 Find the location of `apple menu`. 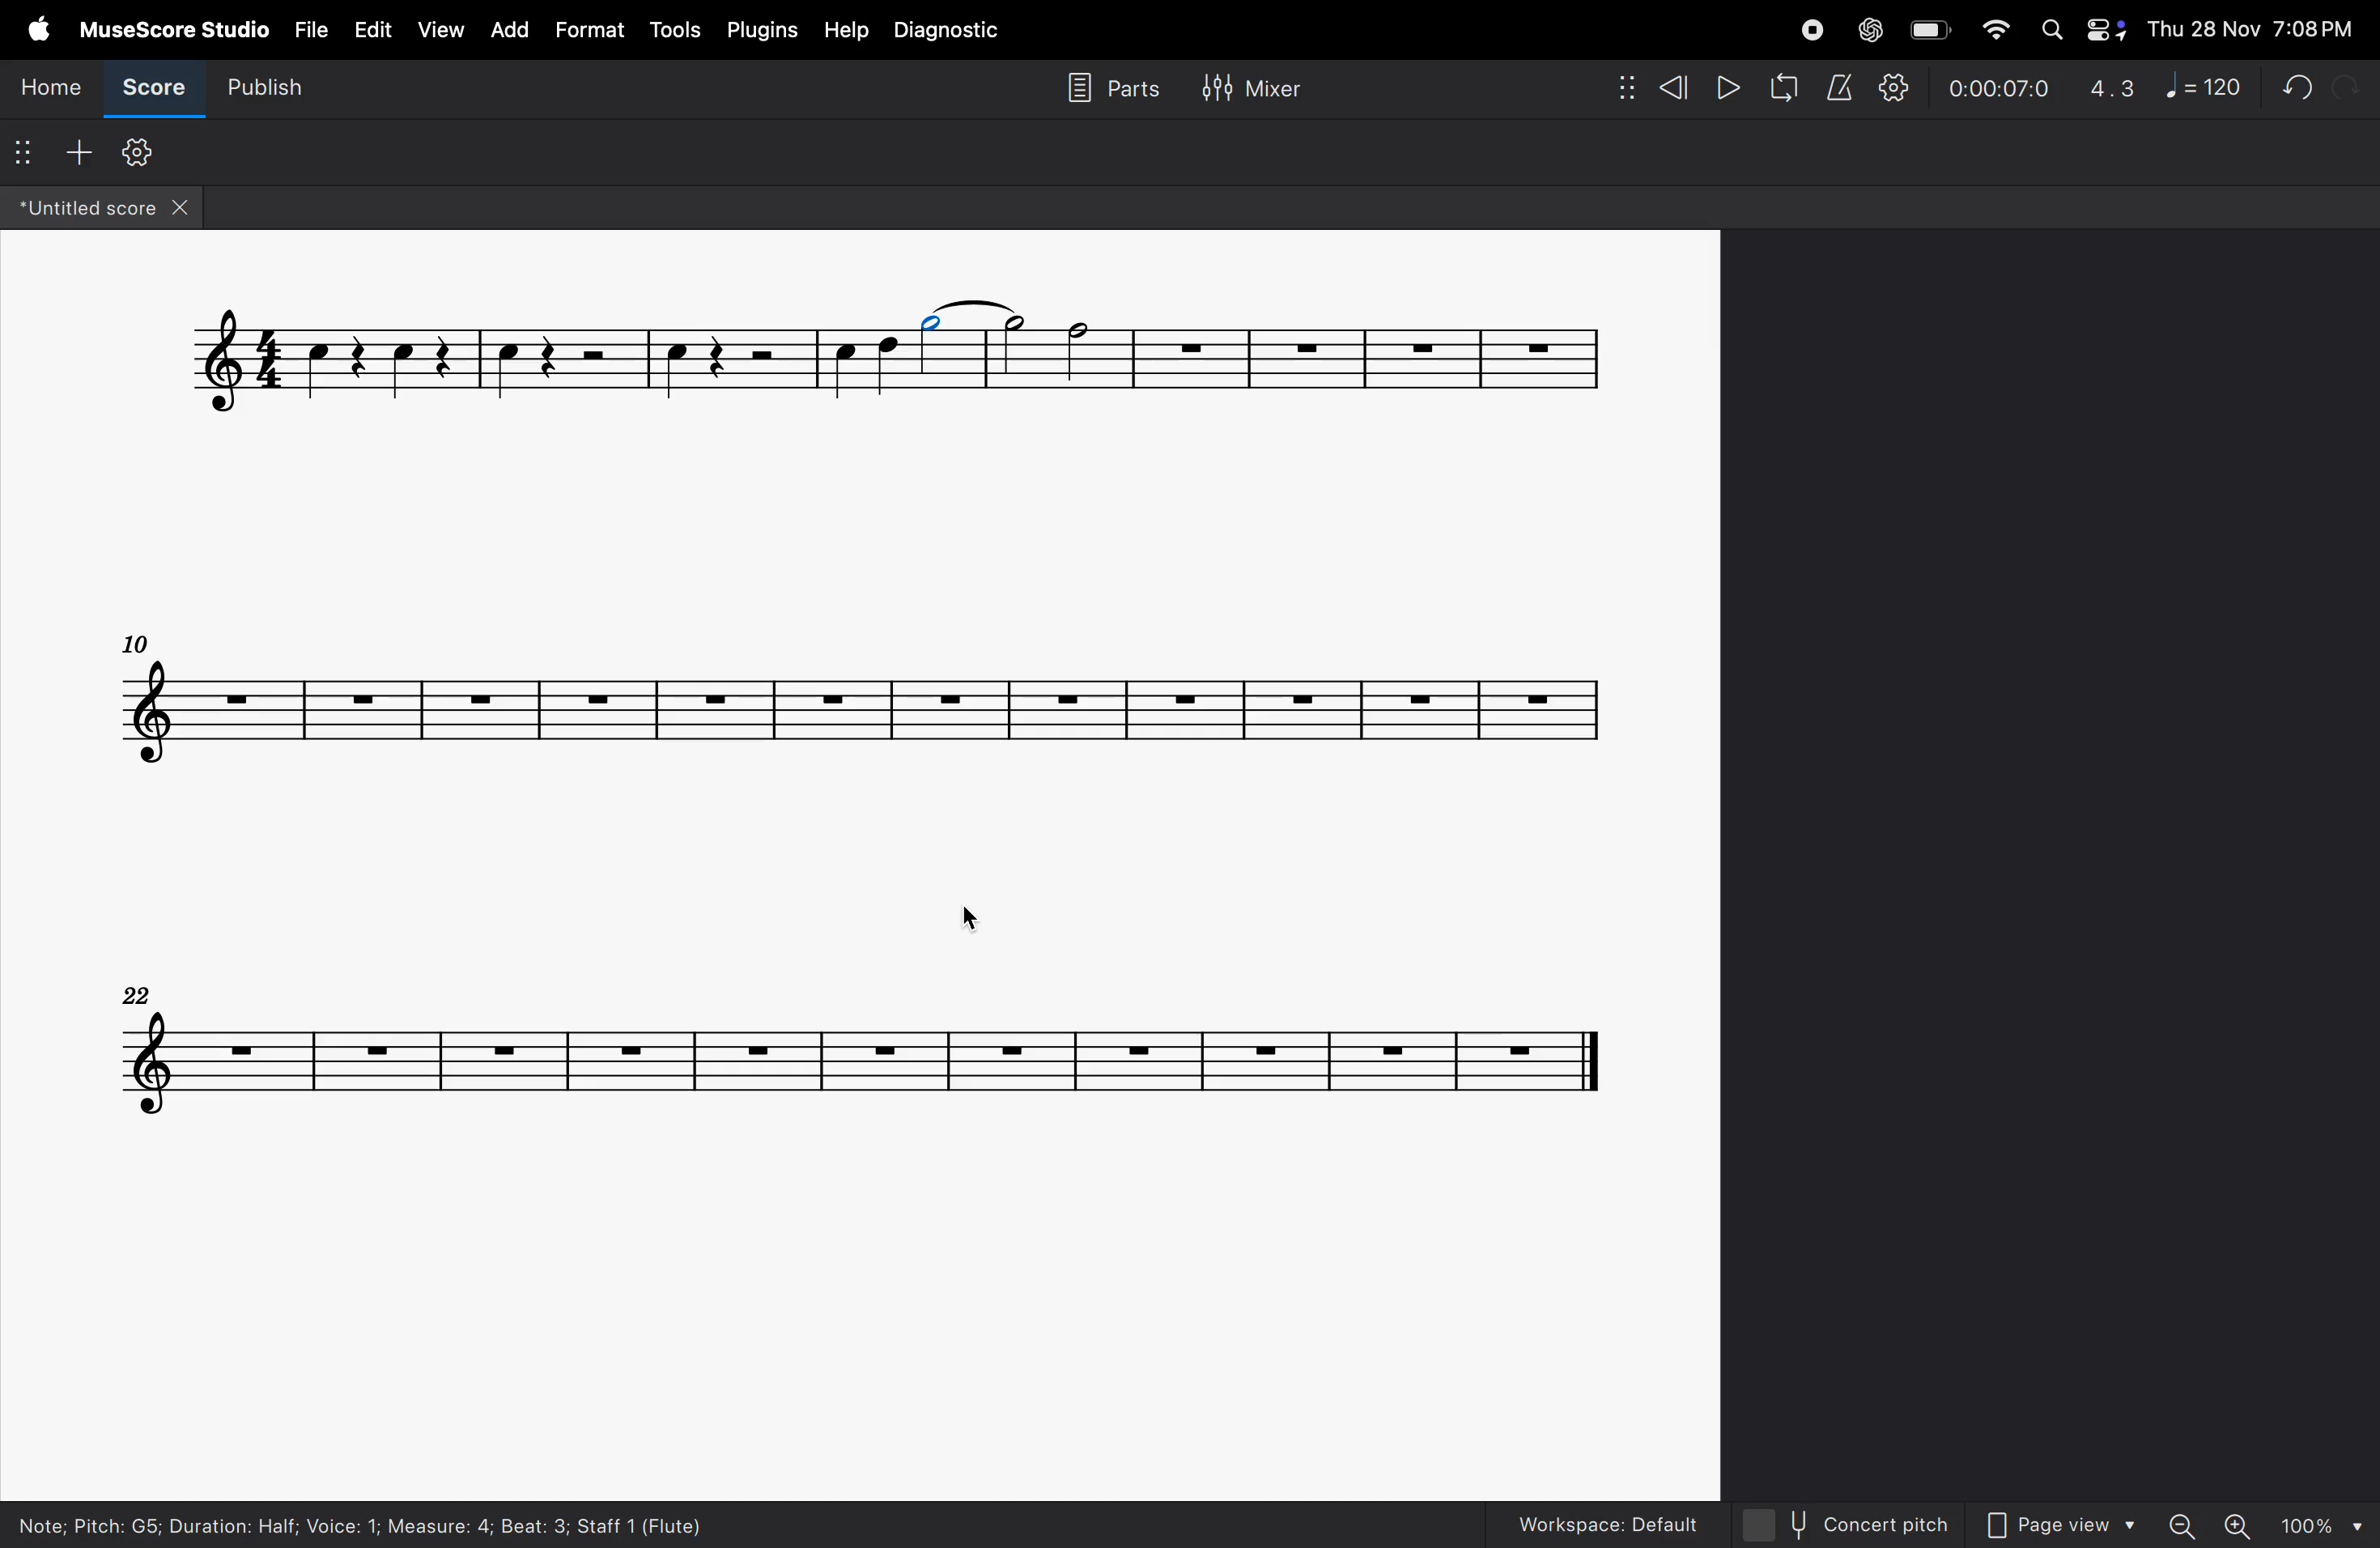

apple menu is located at coordinates (38, 30).